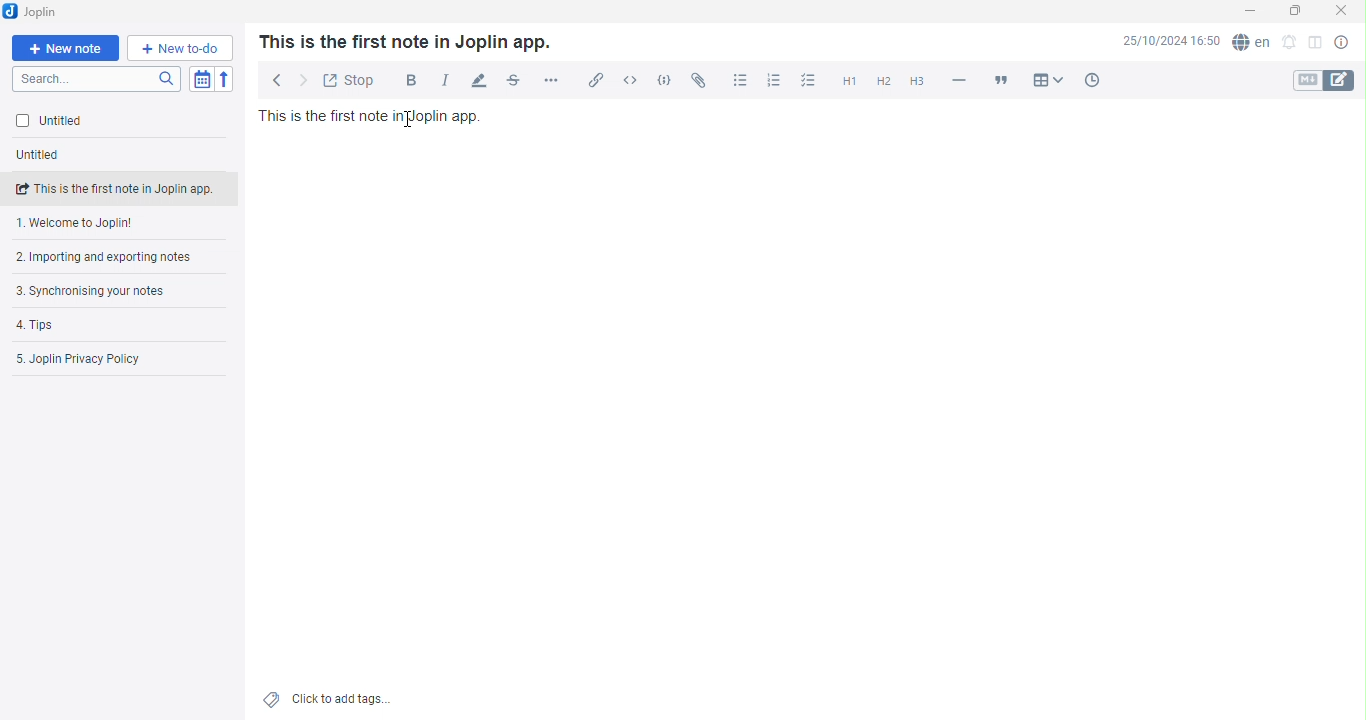 The image size is (1366, 720). What do you see at coordinates (115, 259) in the screenshot?
I see `Importing and exporting notes` at bounding box center [115, 259].